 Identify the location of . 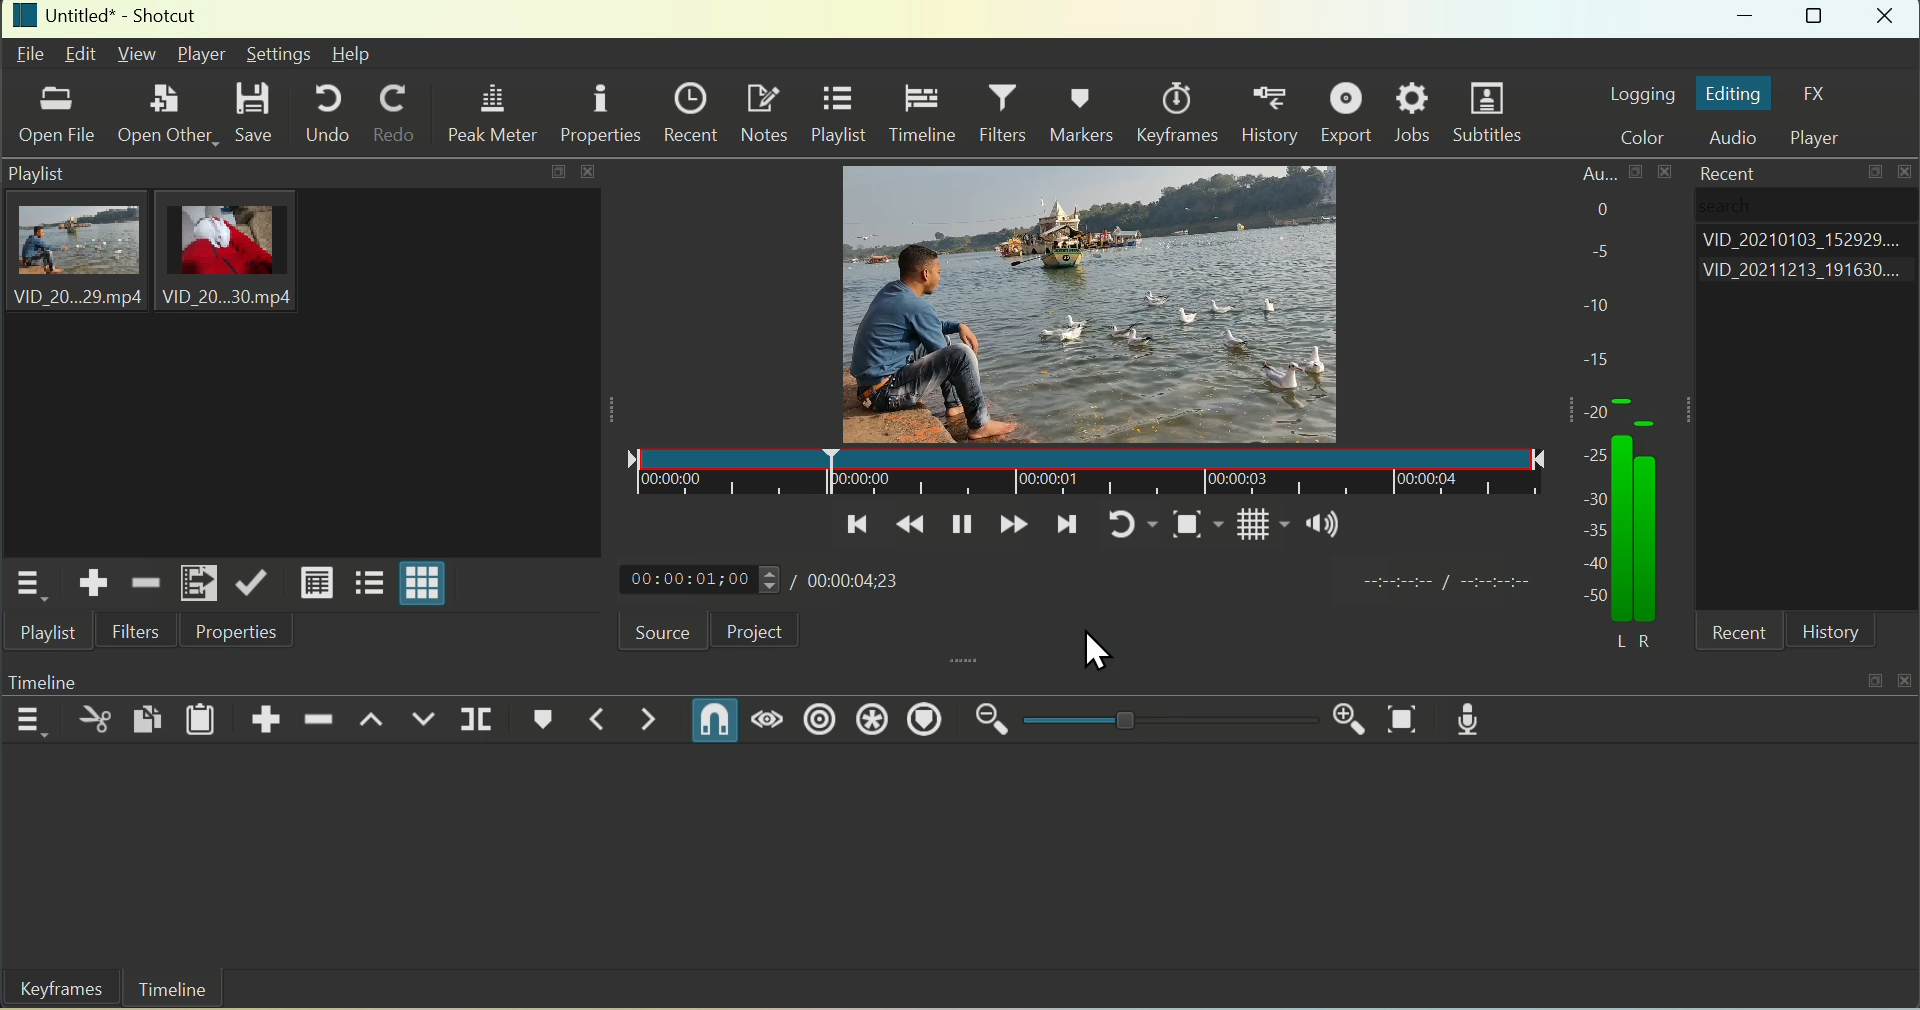
(1819, 94).